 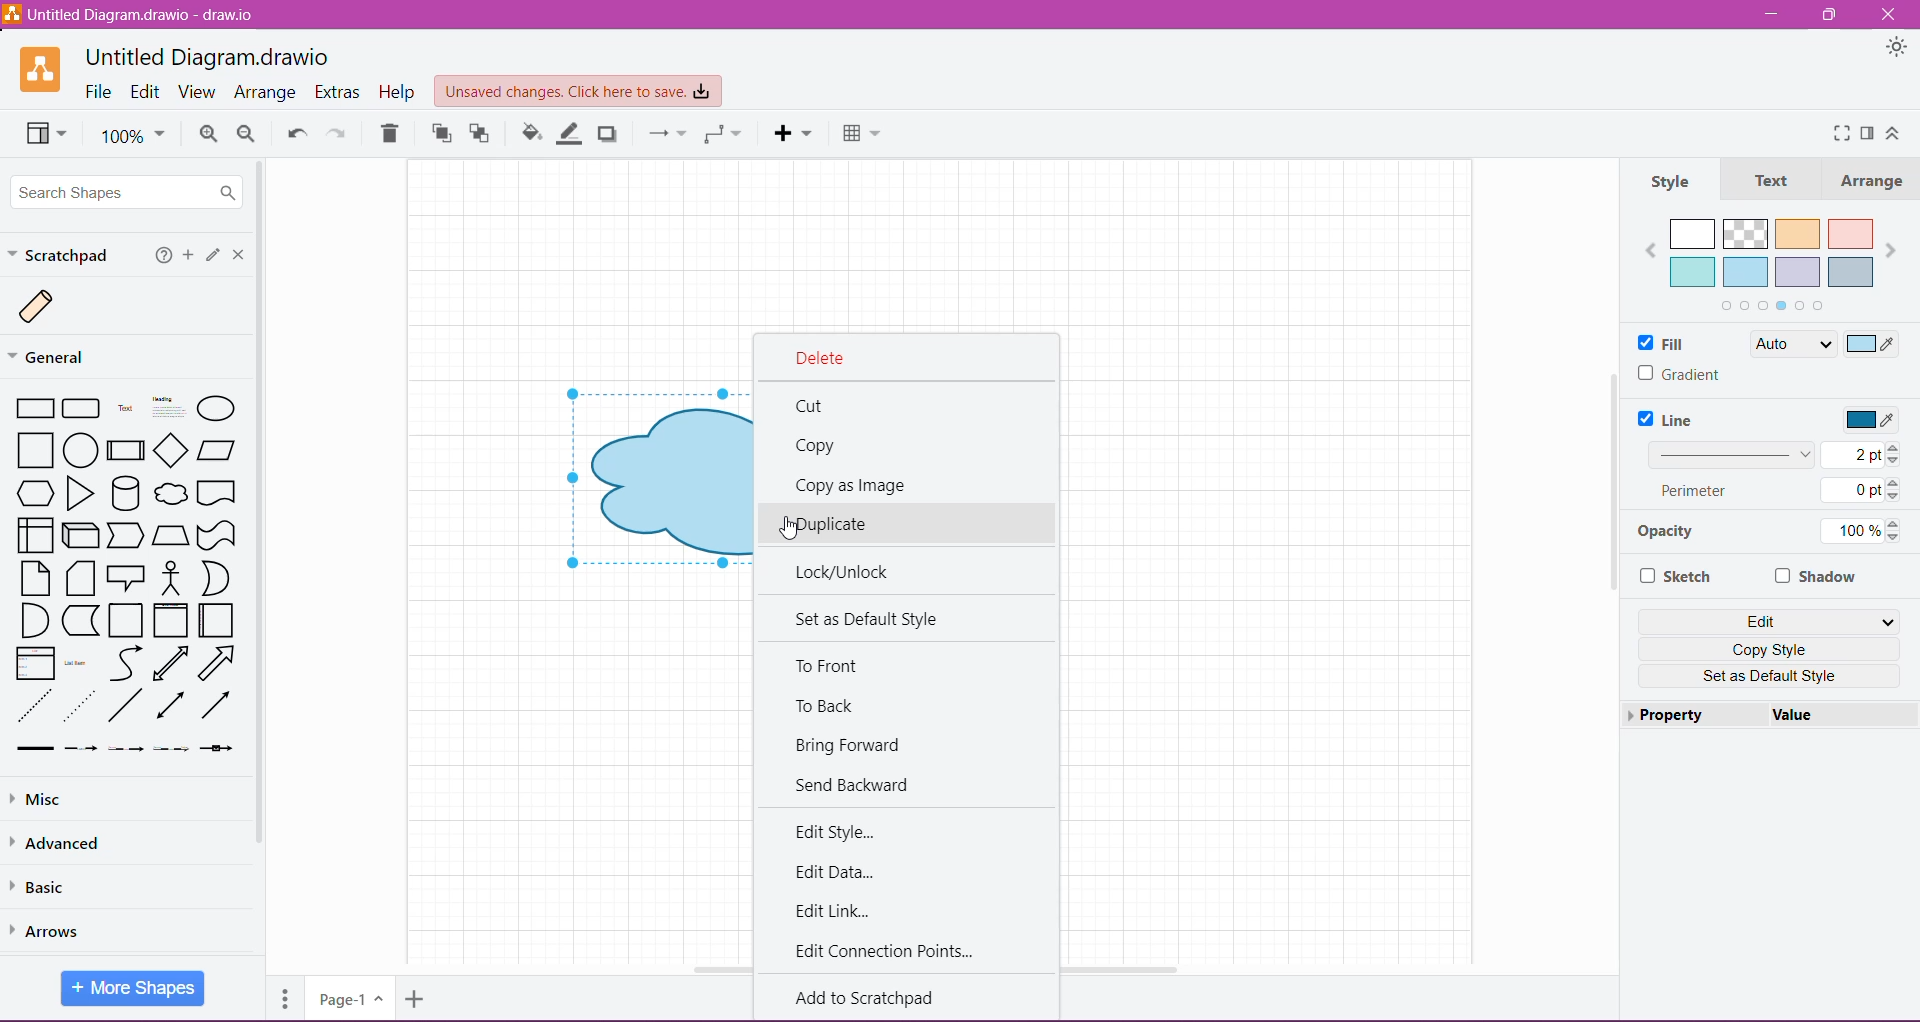 What do you see at coordinates (97, 91) in the screenshot?
I see `File` at bounding box center [97, 91].